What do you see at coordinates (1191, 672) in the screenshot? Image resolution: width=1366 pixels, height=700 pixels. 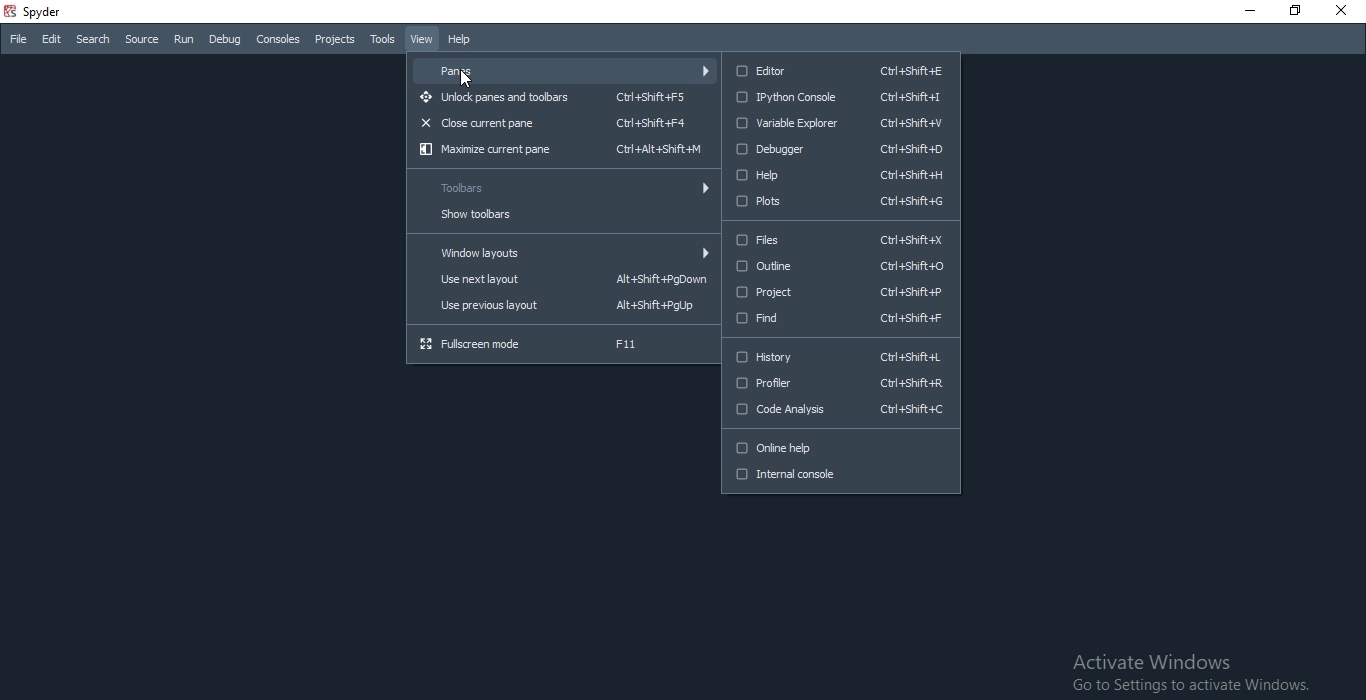 I see `Activate Windows
Go to Settings to activate Windows.` at bounding box center [1191, 672].